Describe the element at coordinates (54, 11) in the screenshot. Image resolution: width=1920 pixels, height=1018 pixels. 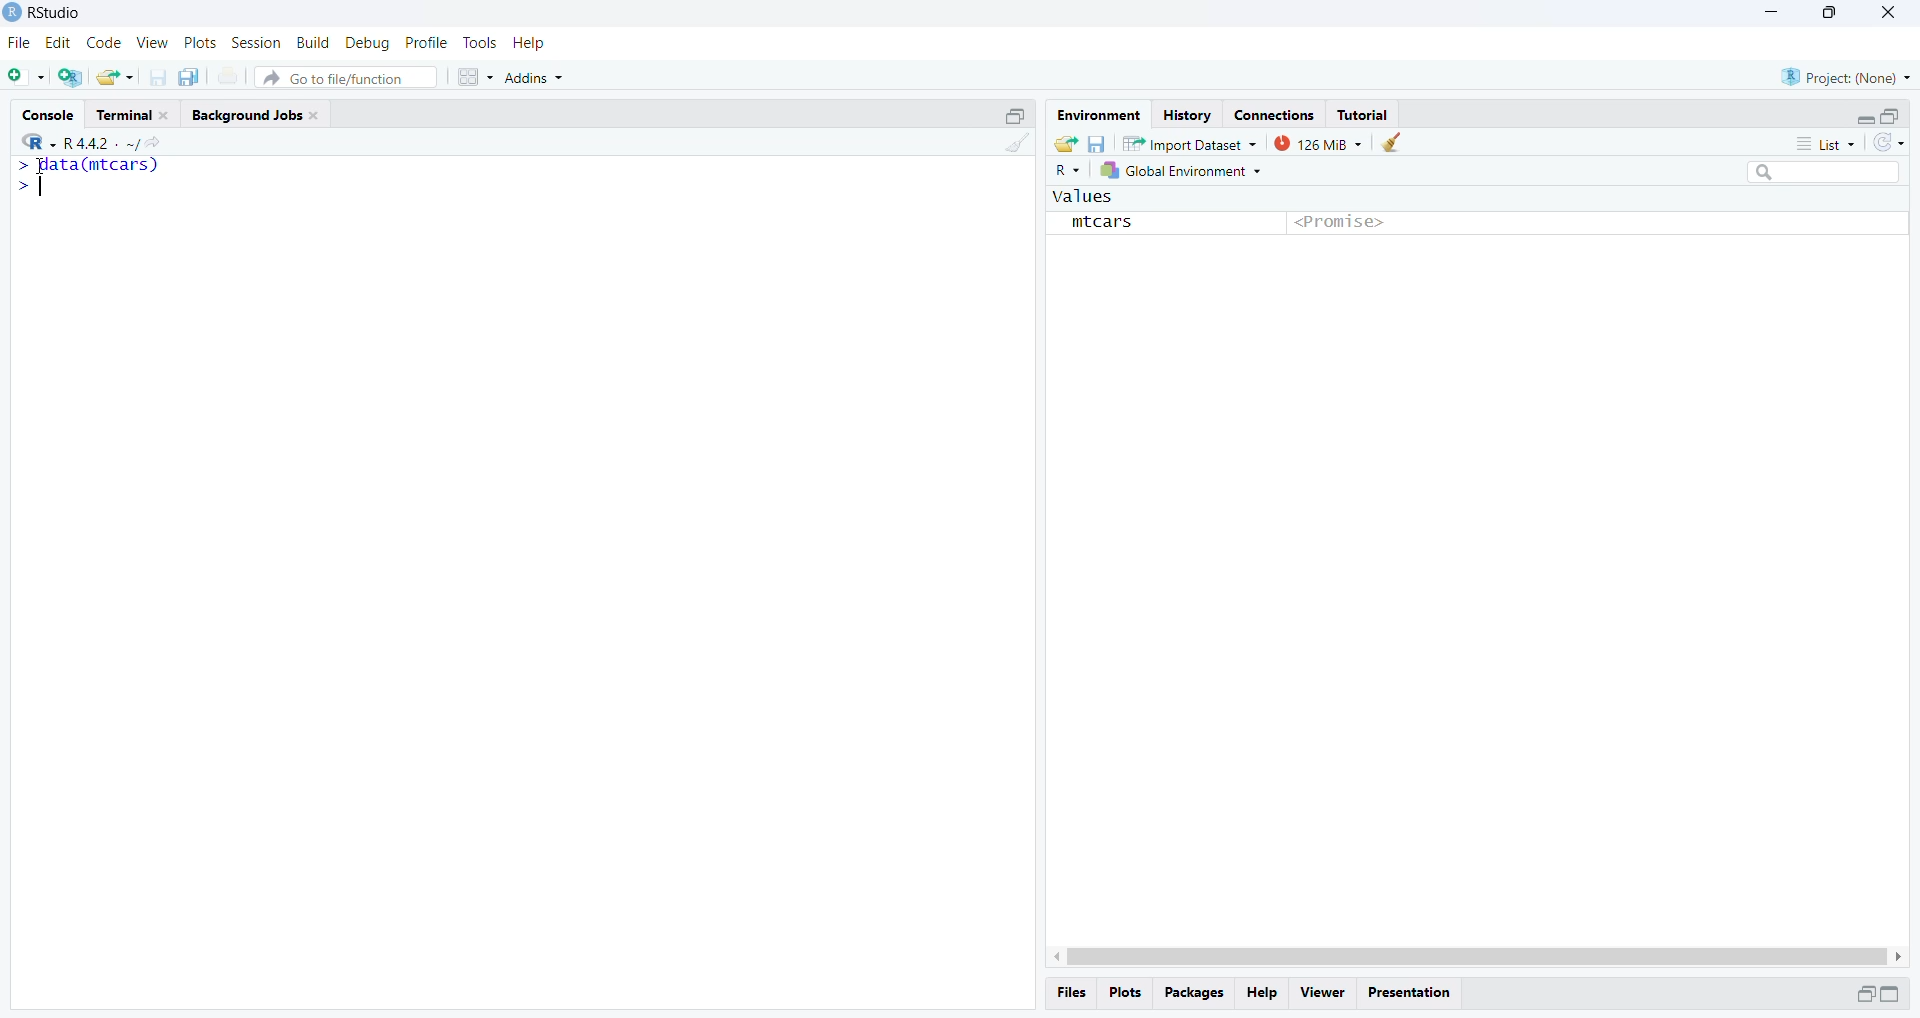
I see `RStudio` at that location.